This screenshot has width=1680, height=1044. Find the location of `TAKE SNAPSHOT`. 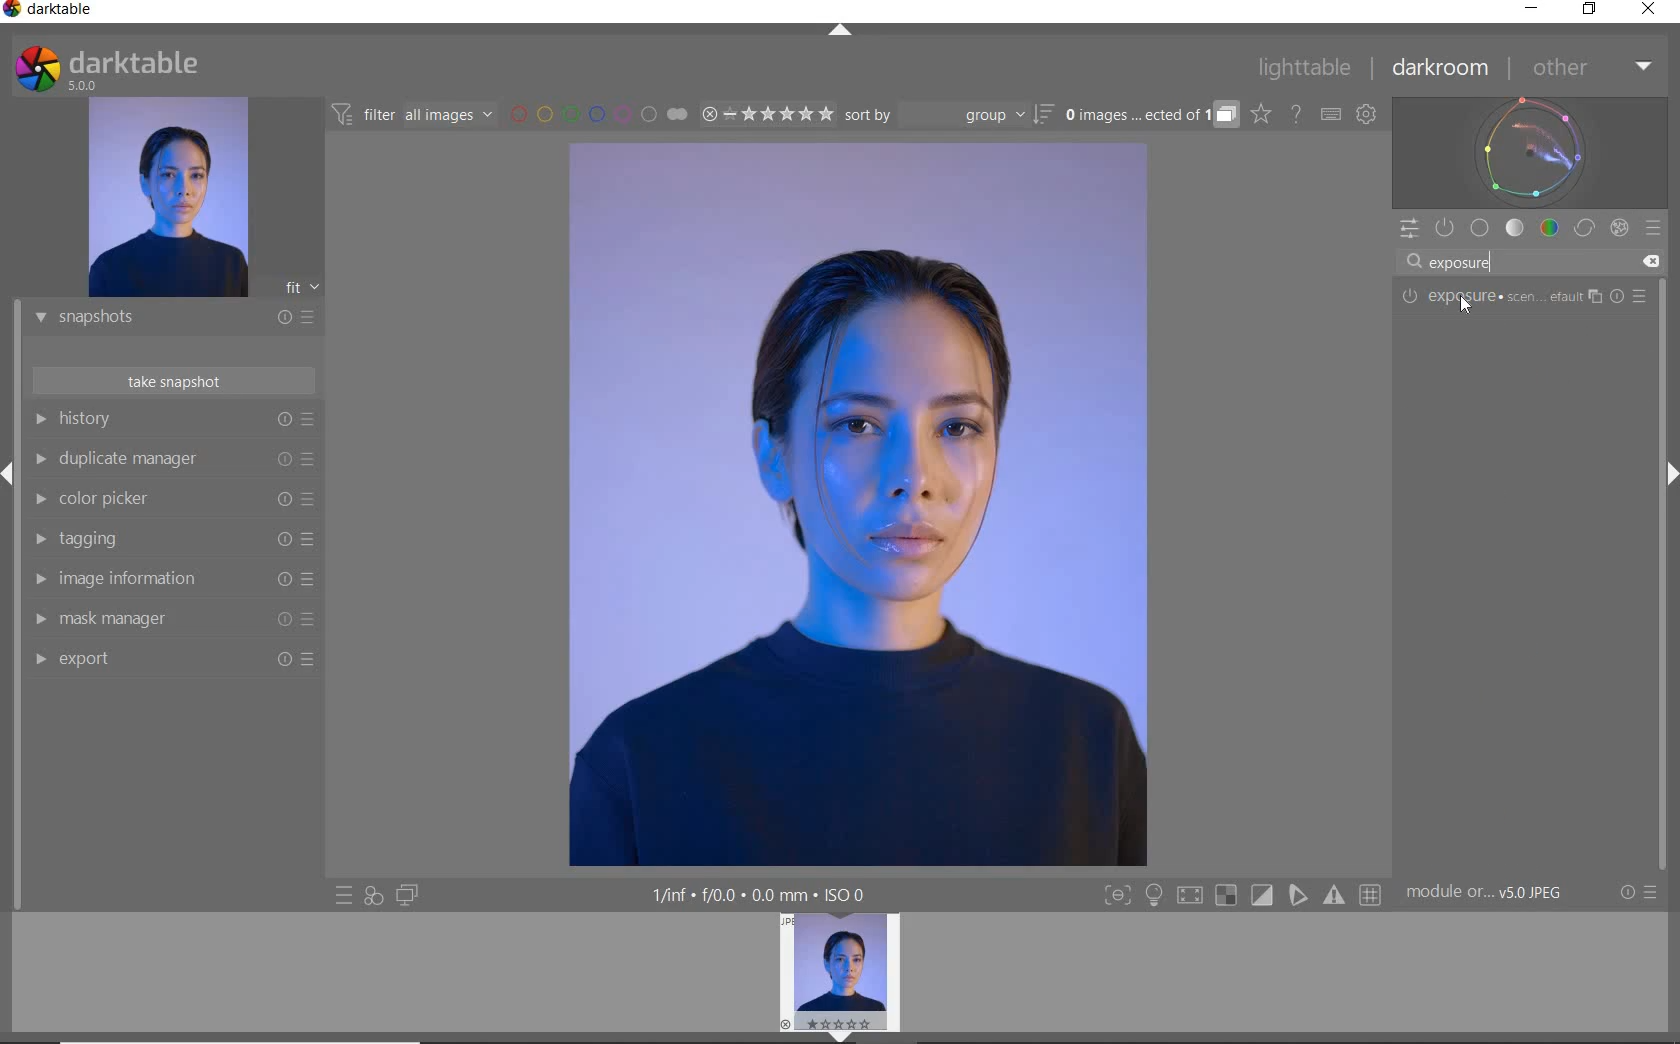

TAKE SNAPSHOT is located at coordinates (172, 380).